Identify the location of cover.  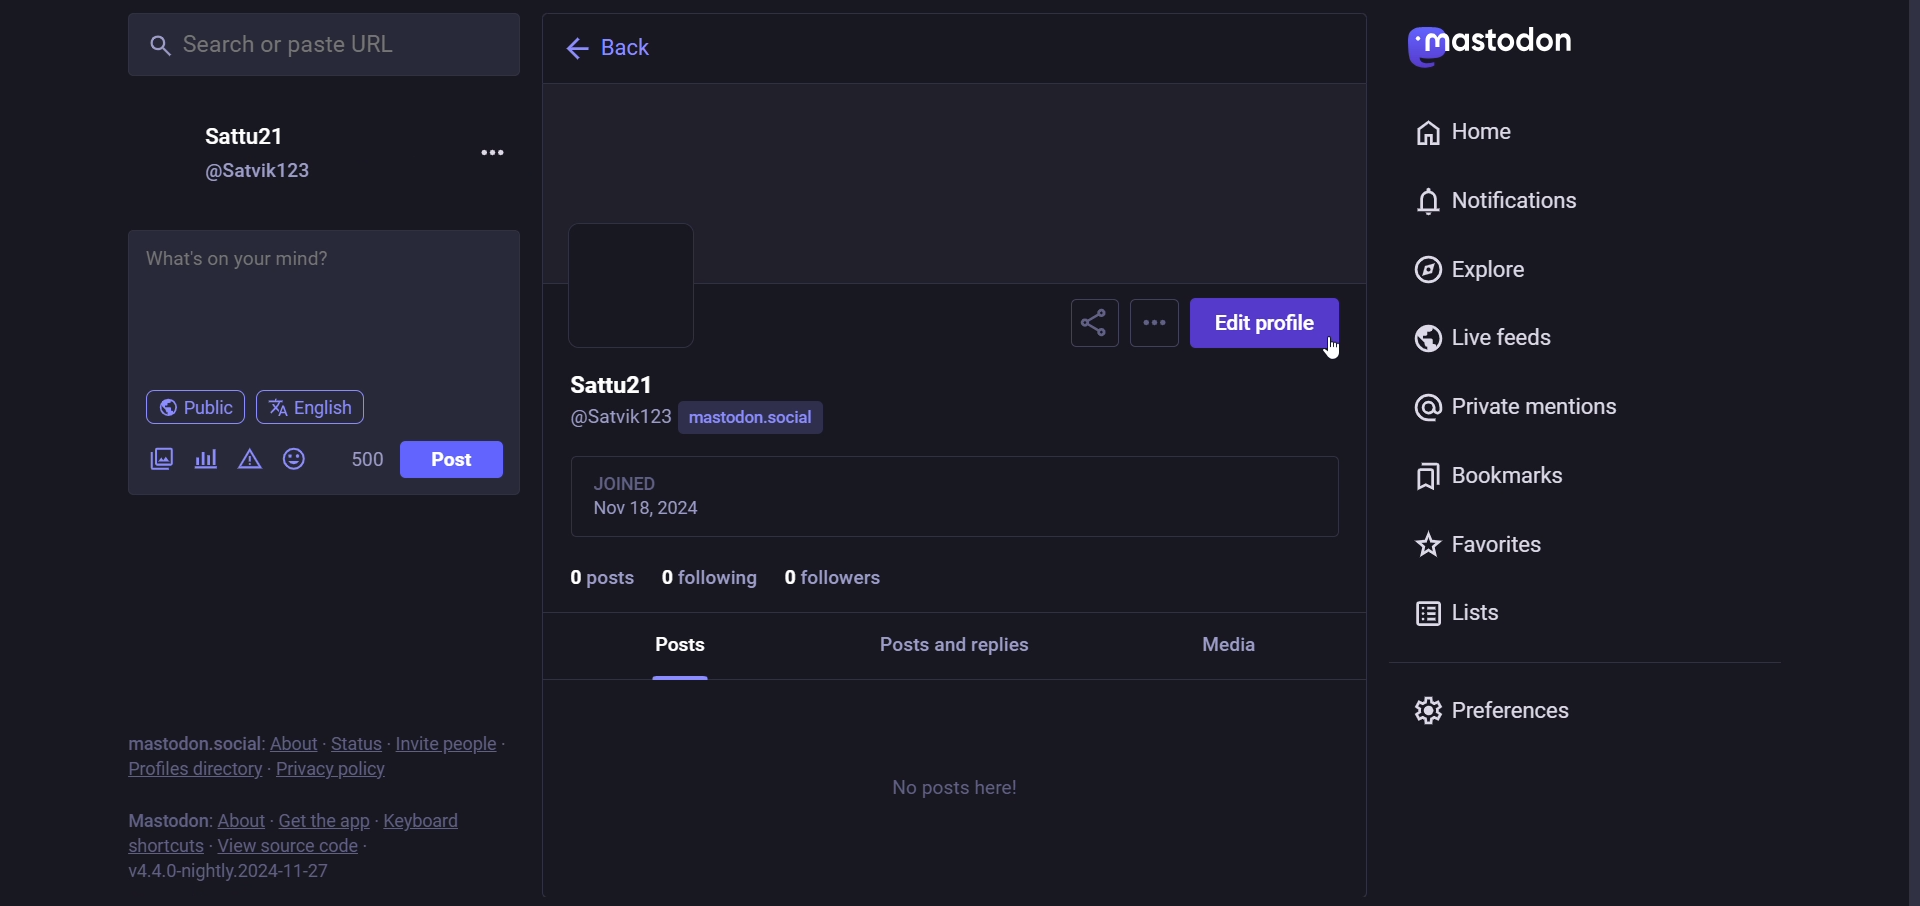
(956, 183).